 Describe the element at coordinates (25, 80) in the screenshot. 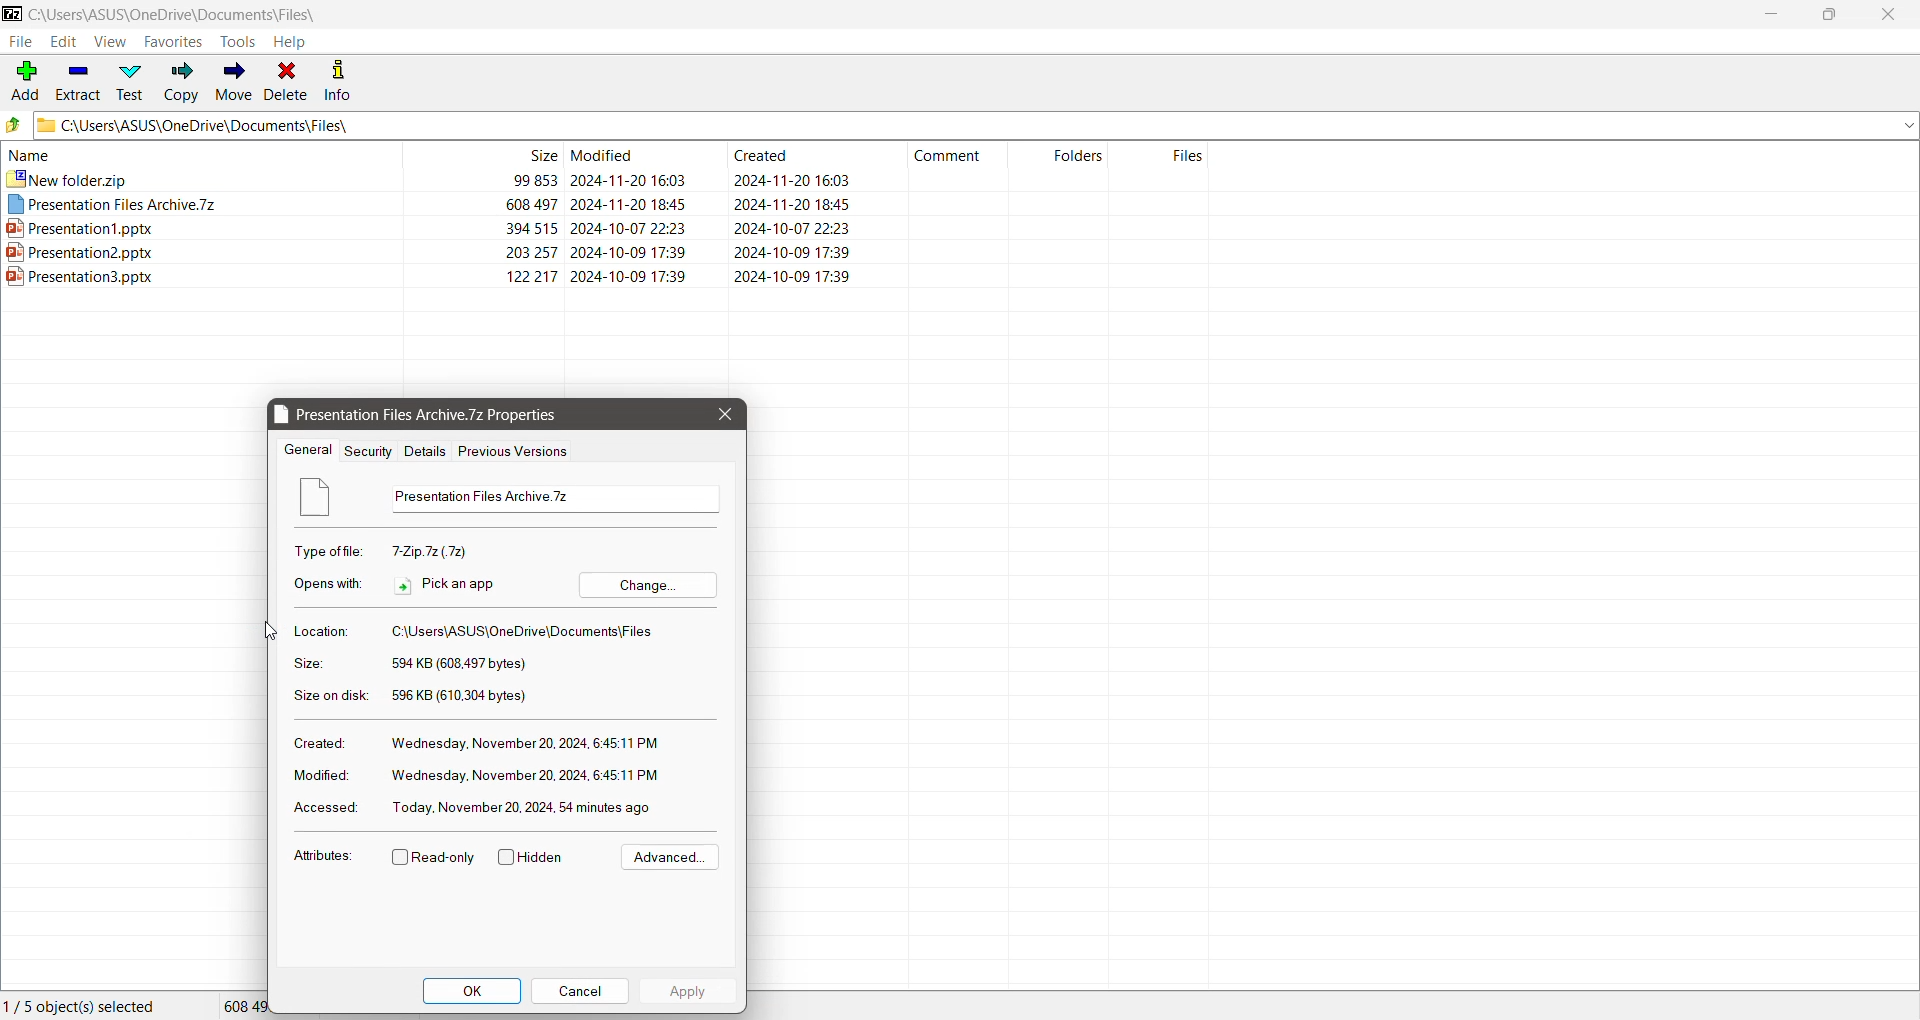

I see `Add` at that location.